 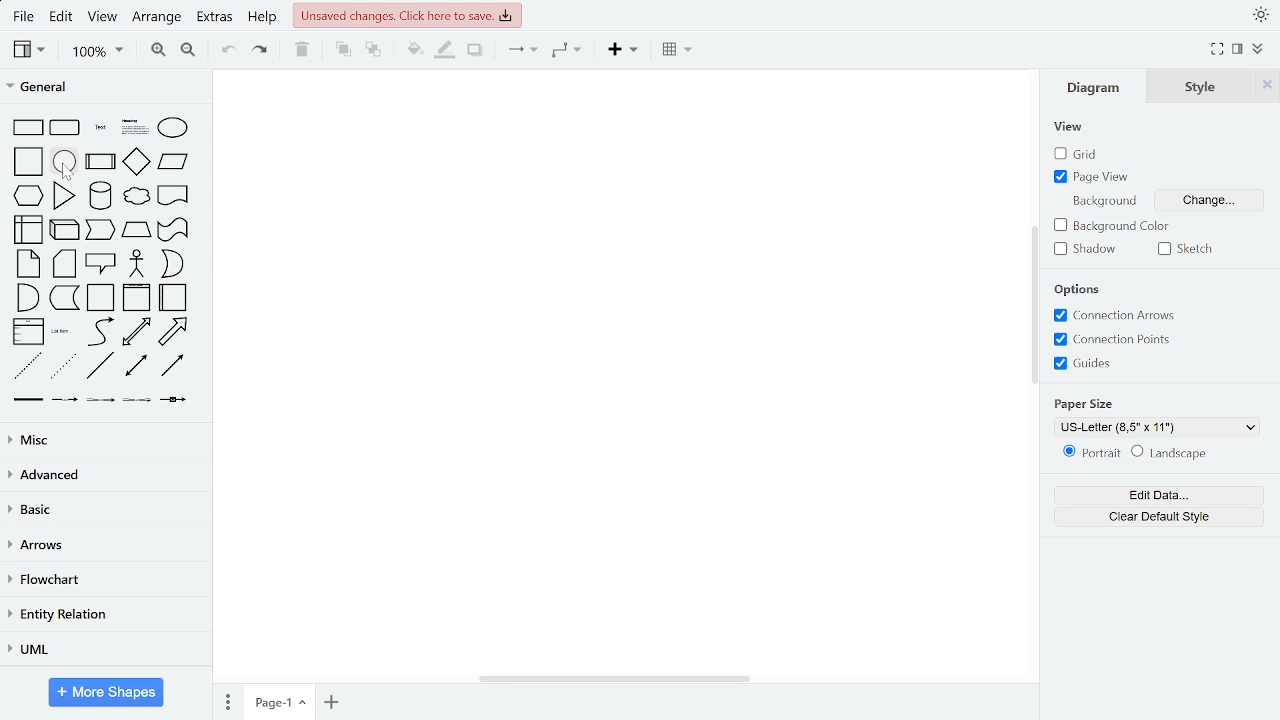 I want to click on step, so click(x=101, y=231).